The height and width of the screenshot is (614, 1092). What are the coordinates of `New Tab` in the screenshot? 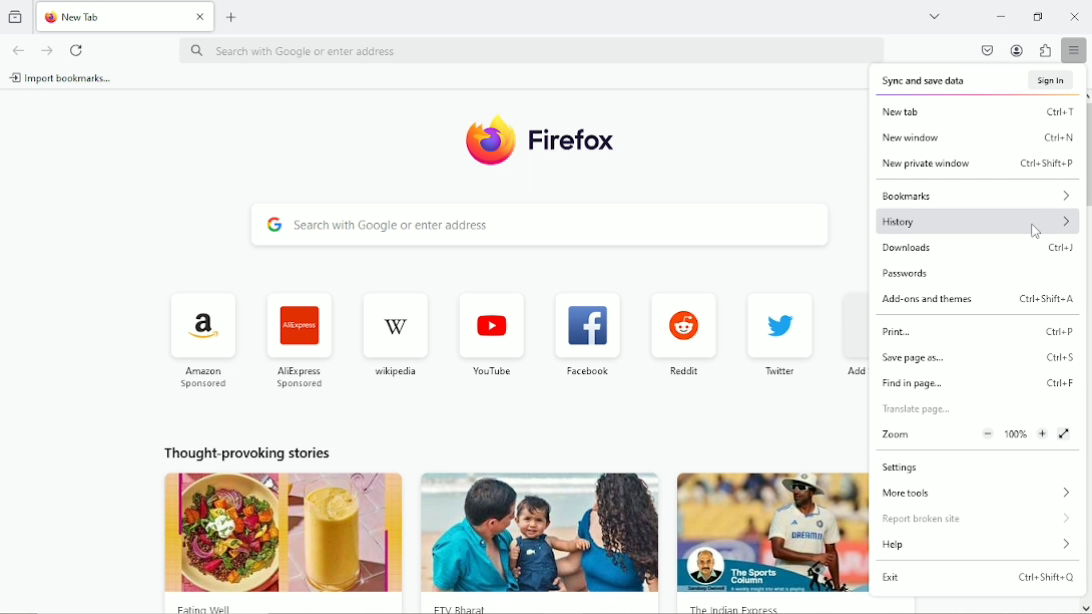 It's located at (113, 16).